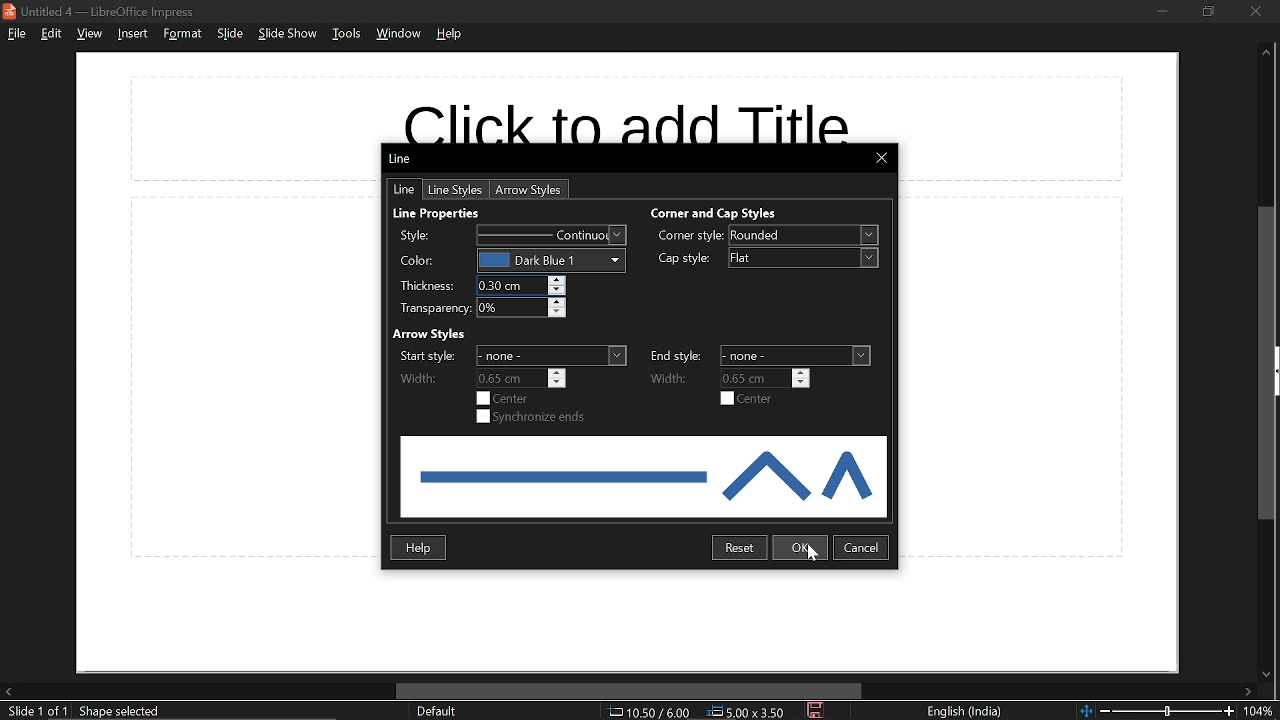 The width and height of the screenshot is (1280, 720). I want to click on help, so click(450, 33).